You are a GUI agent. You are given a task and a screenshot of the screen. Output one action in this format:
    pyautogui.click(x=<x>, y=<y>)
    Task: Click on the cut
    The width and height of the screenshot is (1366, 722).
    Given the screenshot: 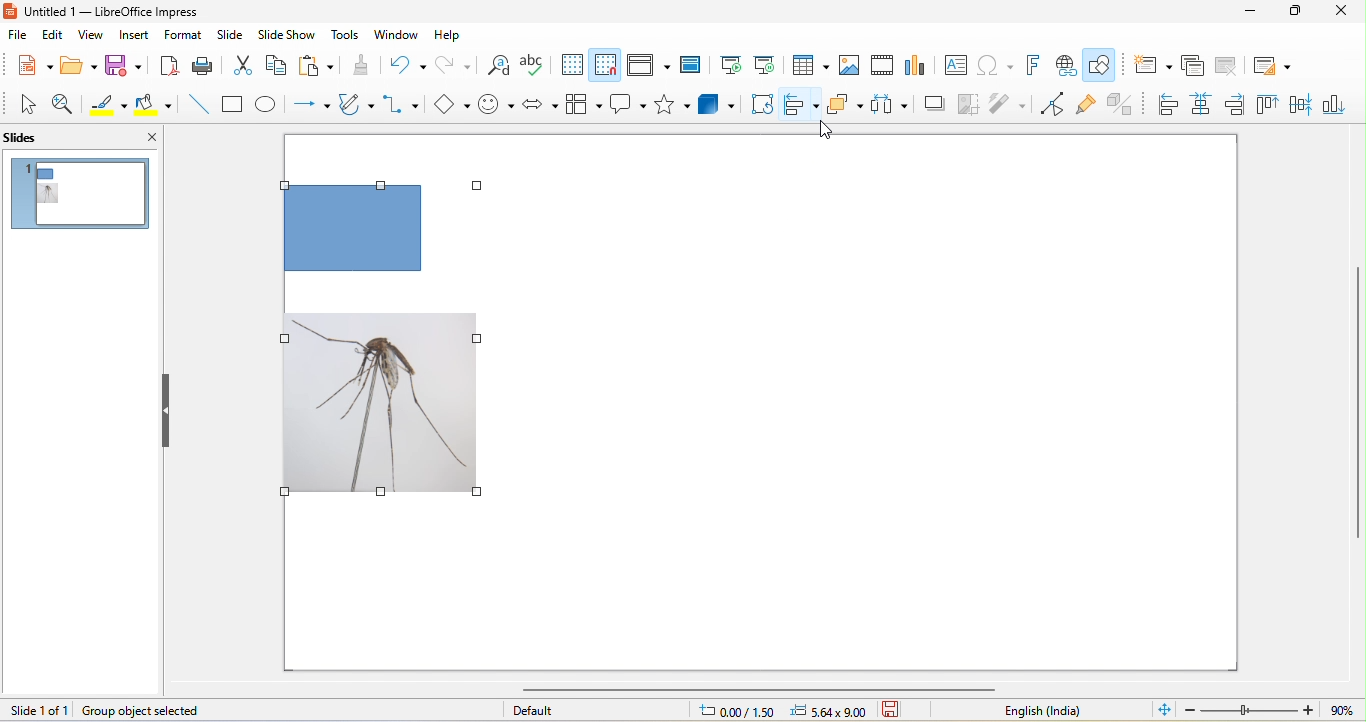 What is the action you would take?
    pyautogui.click(x=240, y=64)
    